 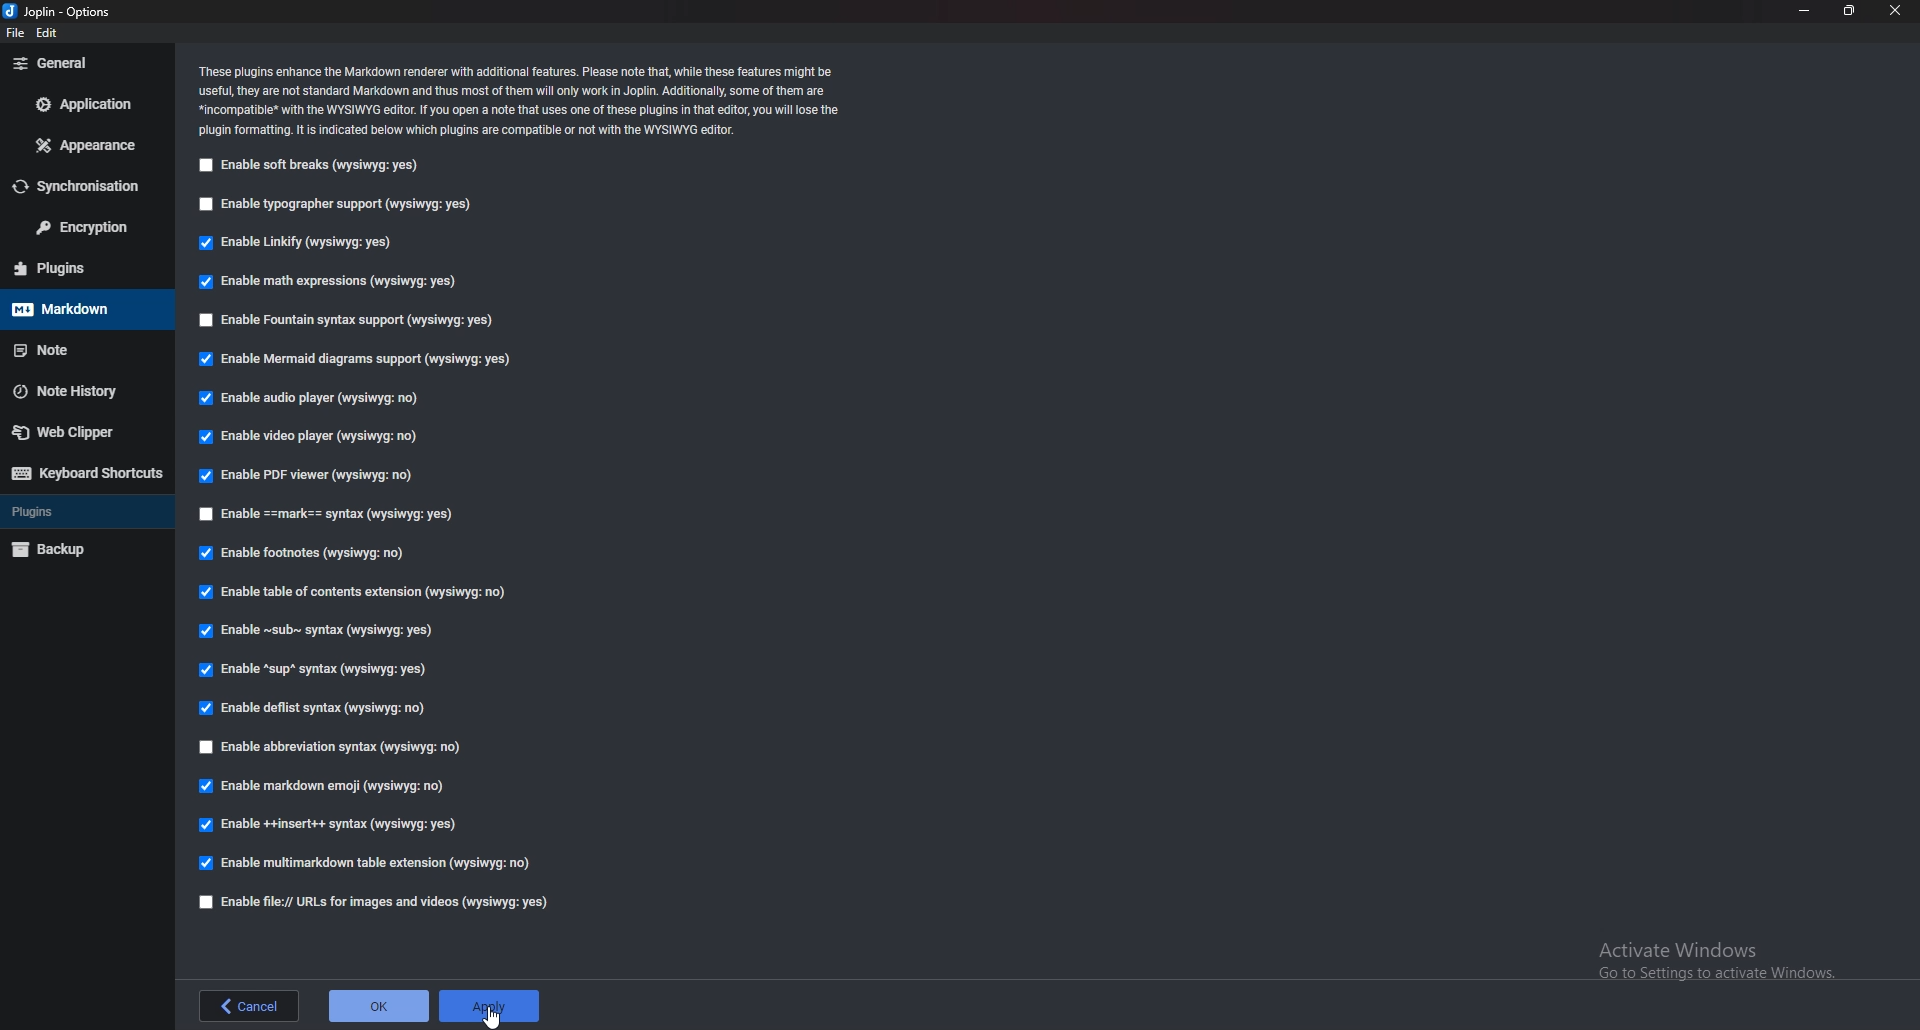 What do you see at coordinates (83, 226) in the screenshot?
I see `Encryption` at bounding box center [83, 226].